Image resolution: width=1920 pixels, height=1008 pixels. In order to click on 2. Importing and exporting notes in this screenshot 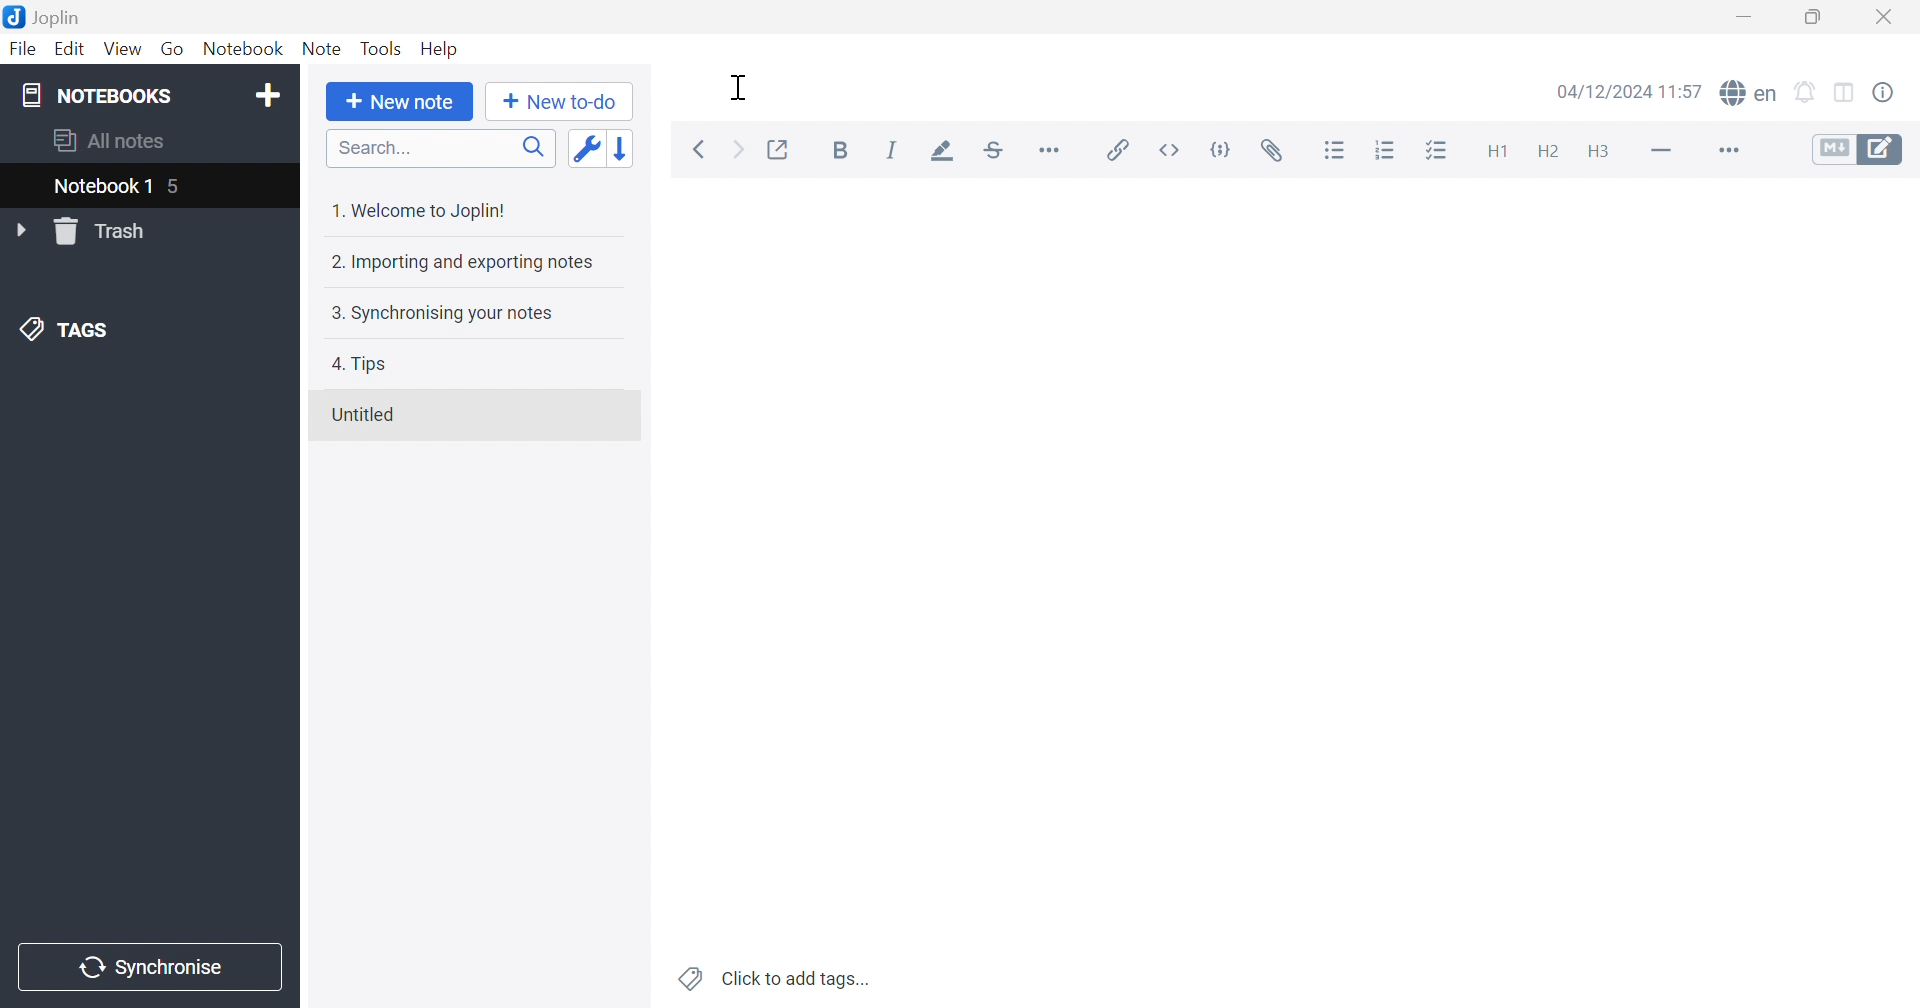, I will do `click(464, 264)`.